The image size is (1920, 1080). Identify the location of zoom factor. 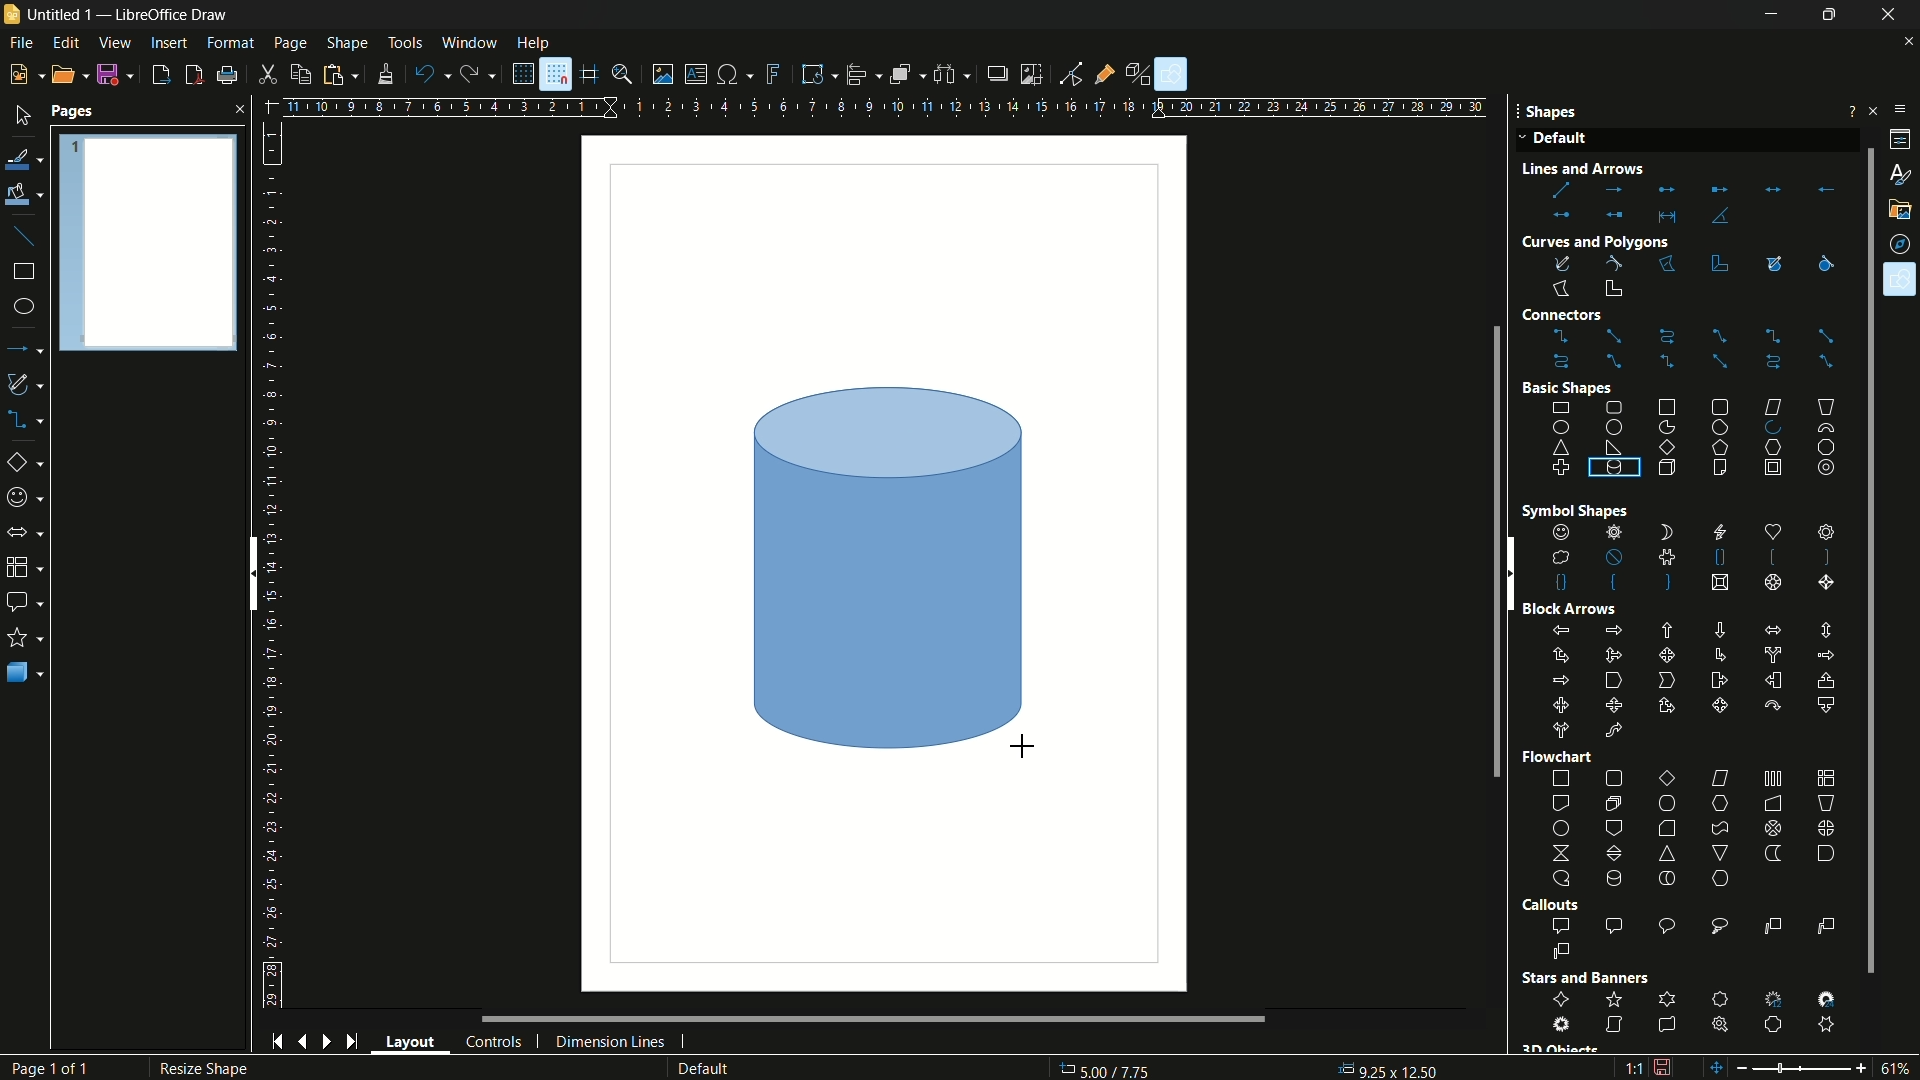
(1900, 1068).